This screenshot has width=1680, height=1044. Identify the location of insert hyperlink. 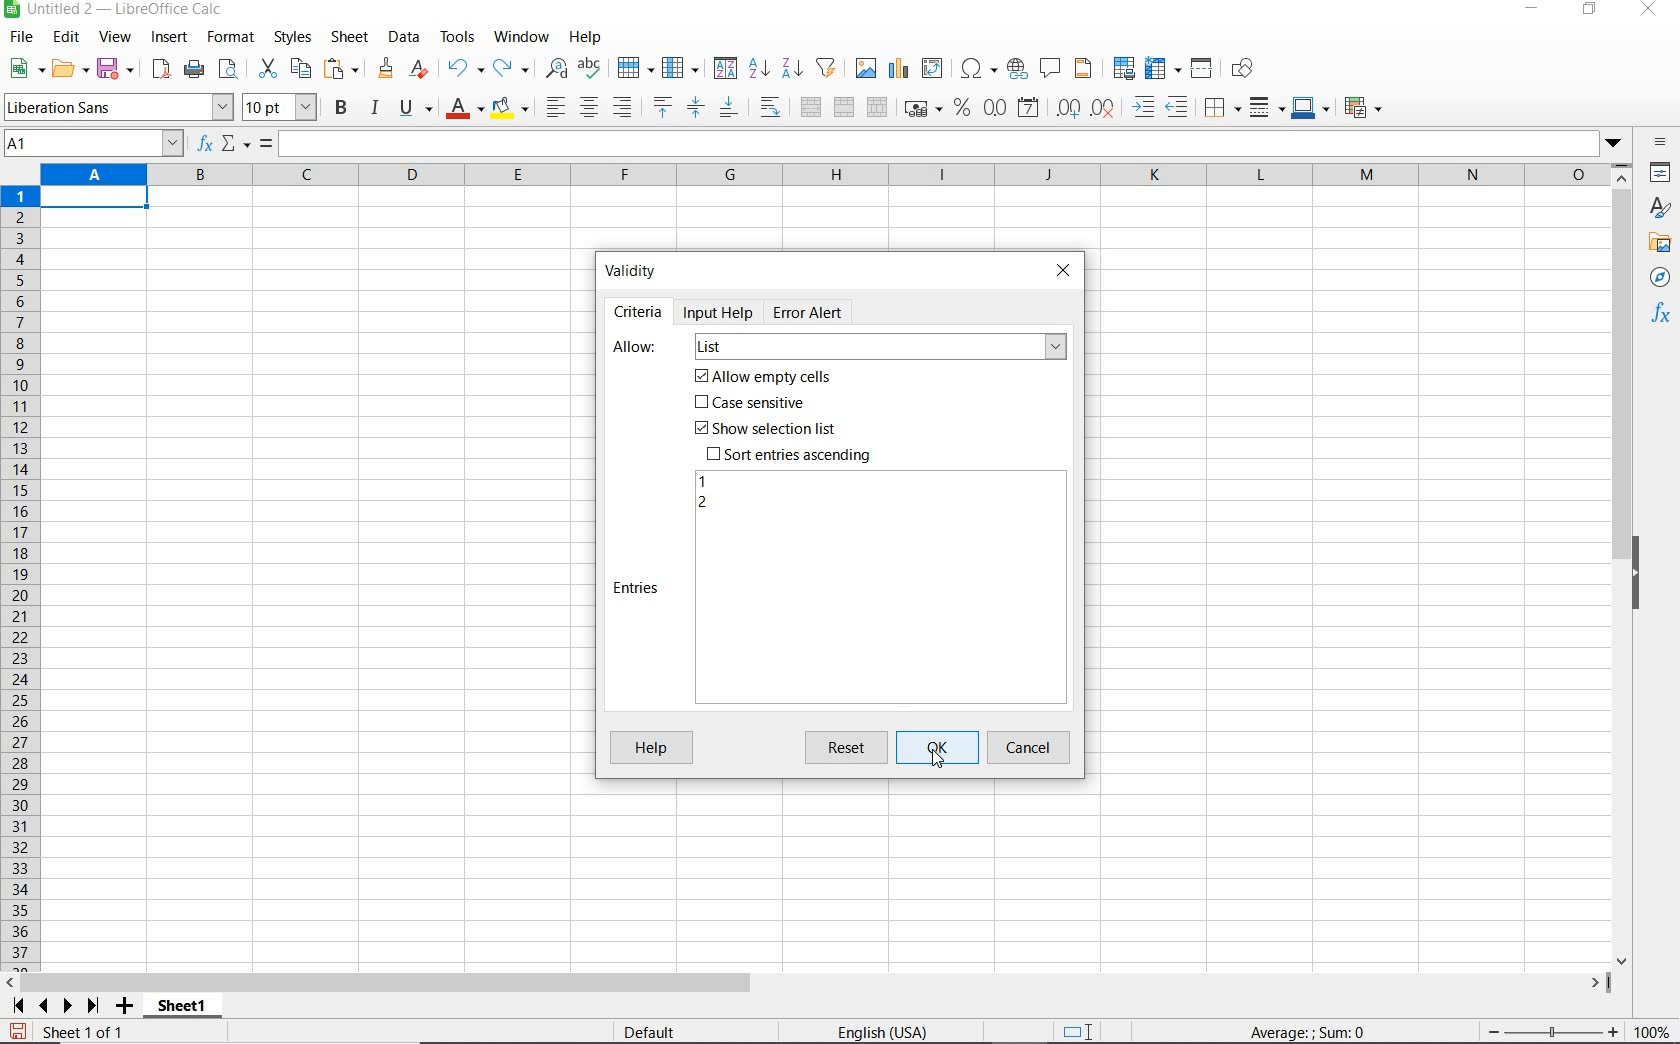
(1017, 67).